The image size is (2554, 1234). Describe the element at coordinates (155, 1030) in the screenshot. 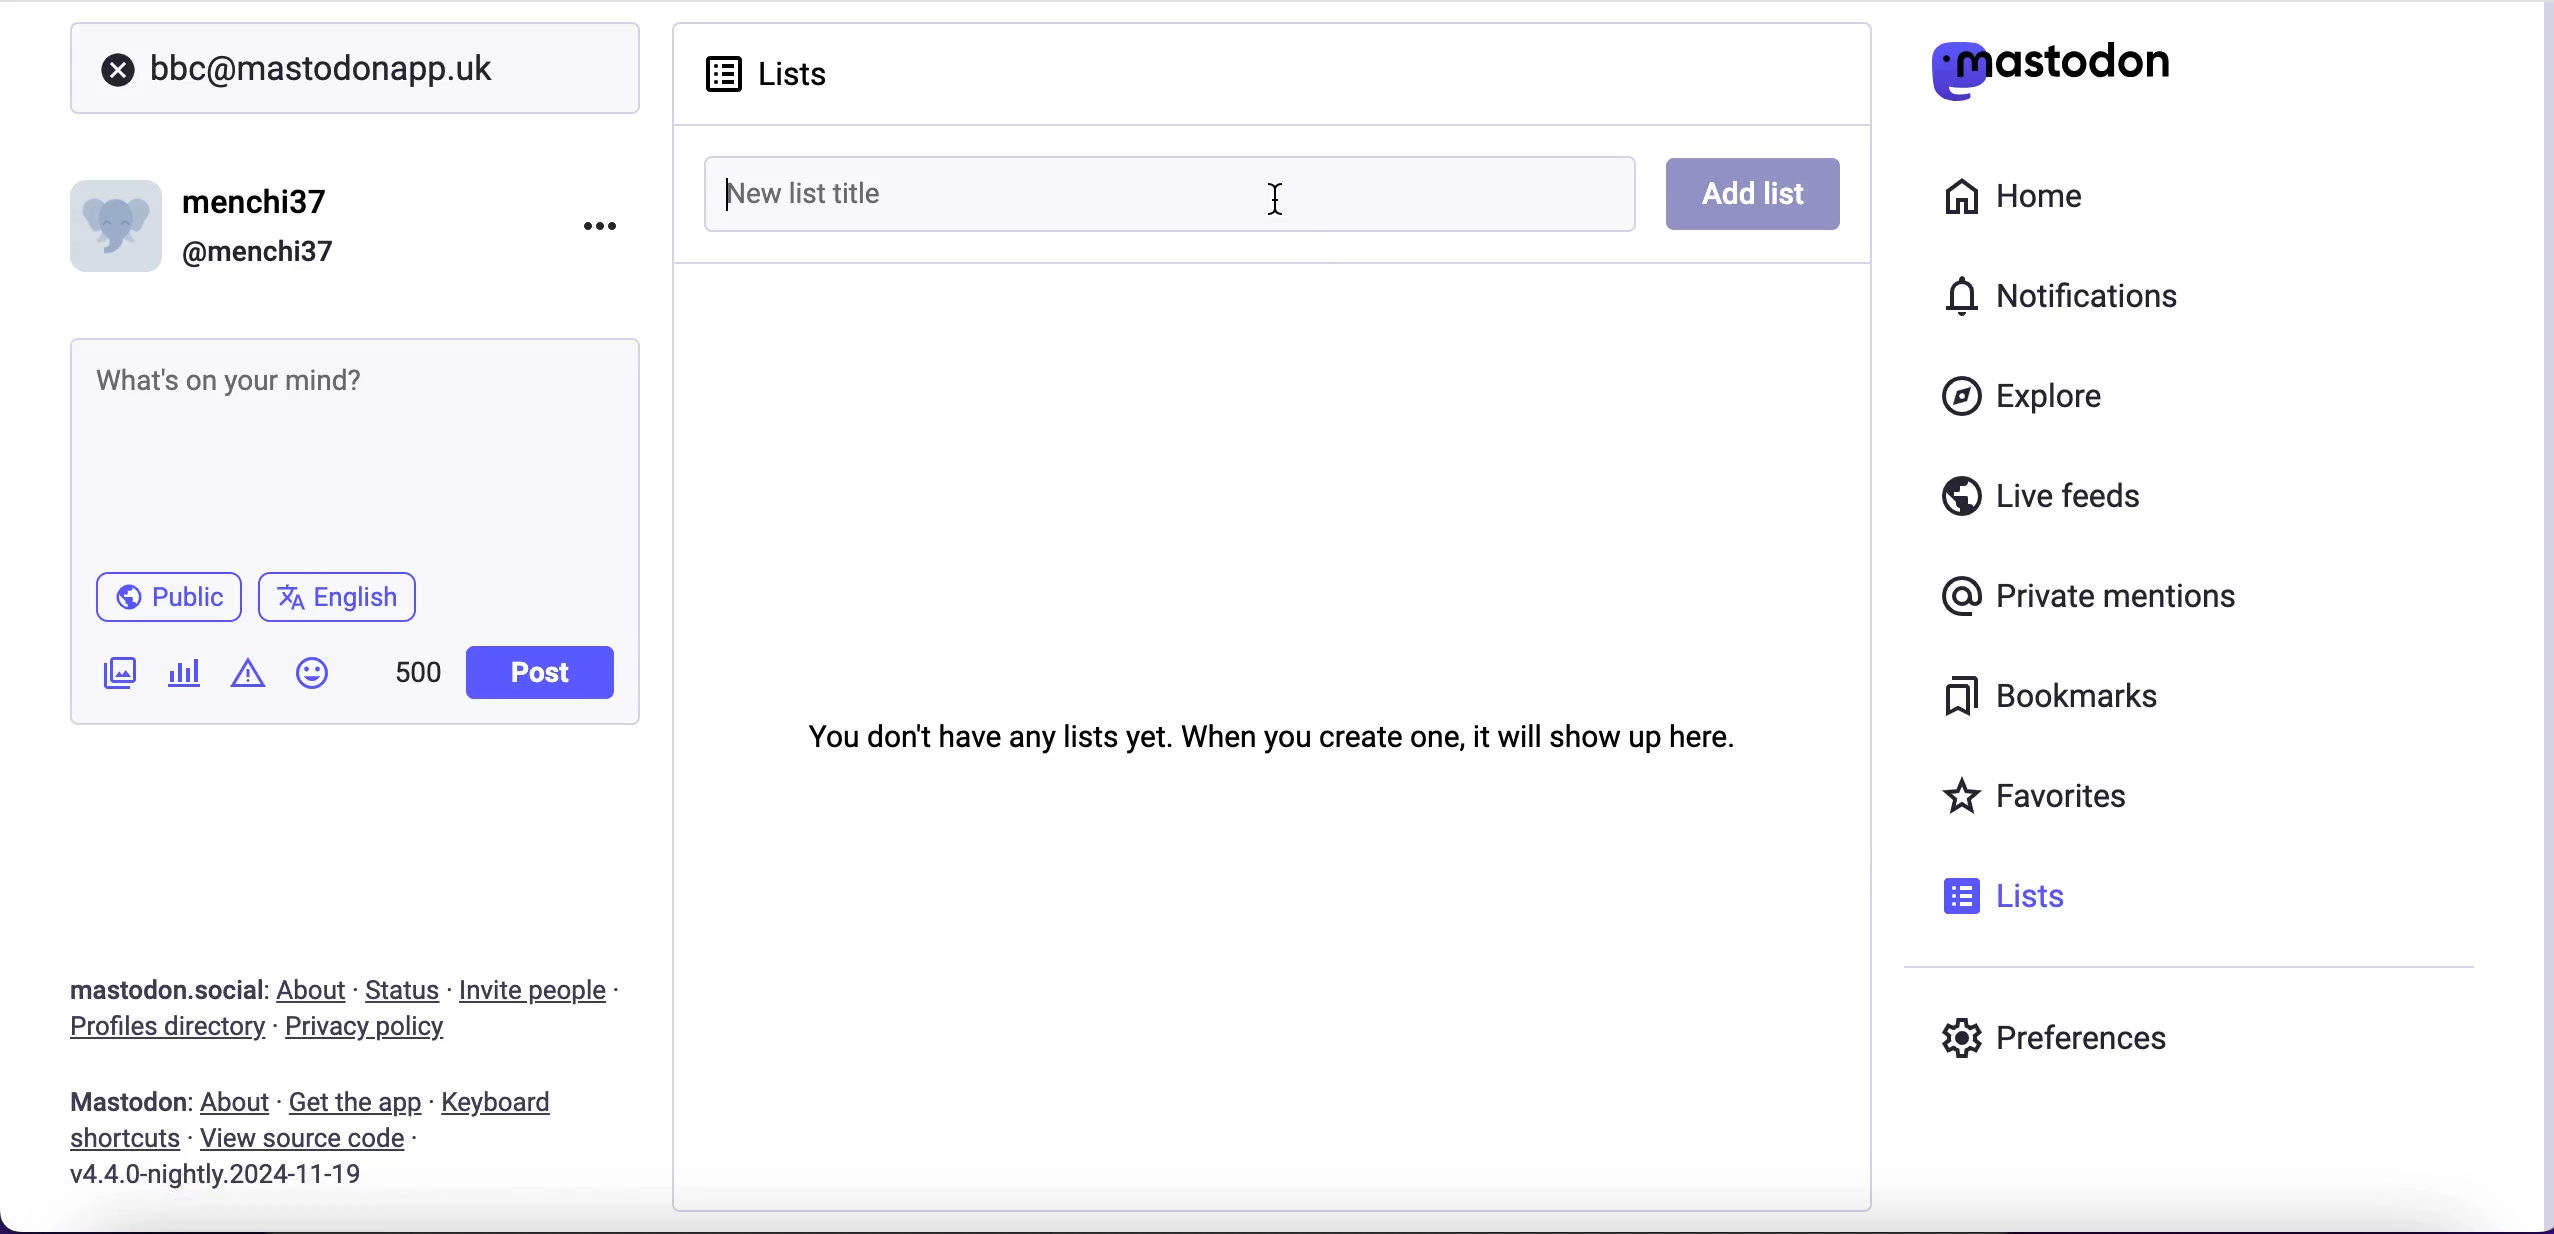

I see `profiles directory` at that location.